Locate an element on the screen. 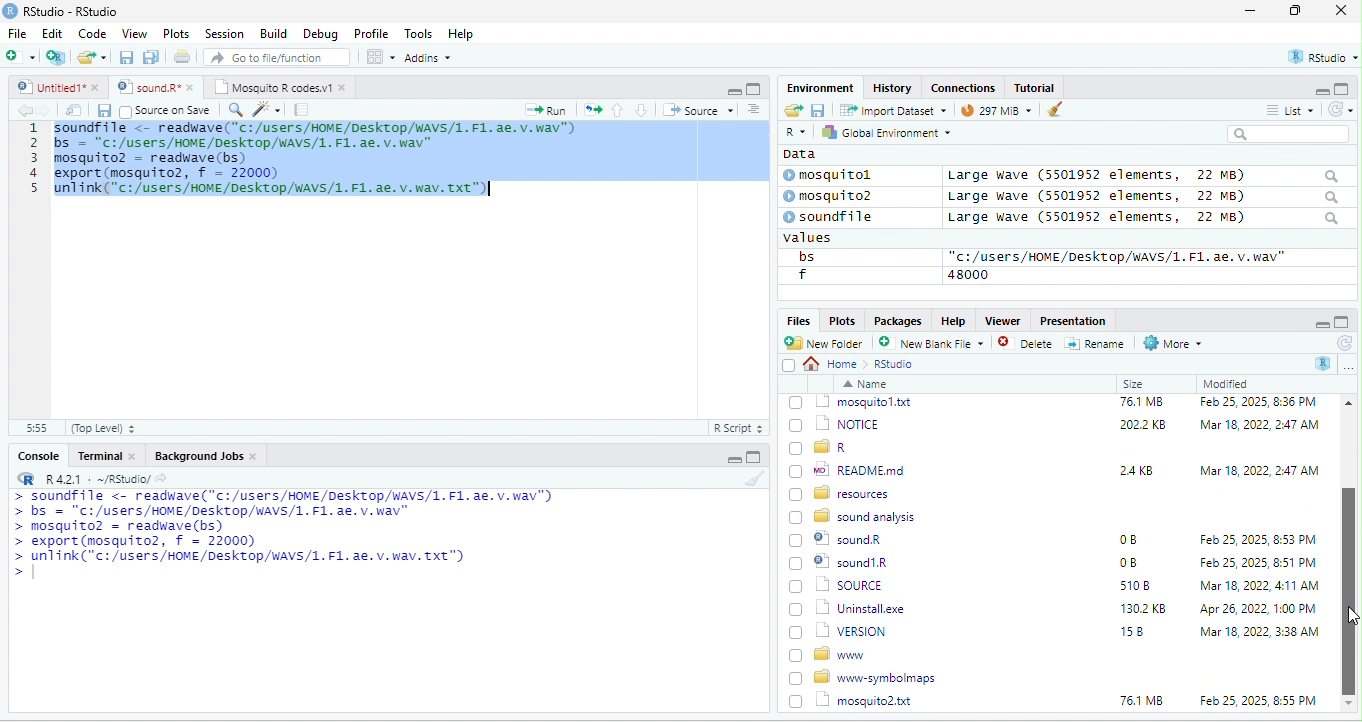  Size is located at coordinates (1134, 385).